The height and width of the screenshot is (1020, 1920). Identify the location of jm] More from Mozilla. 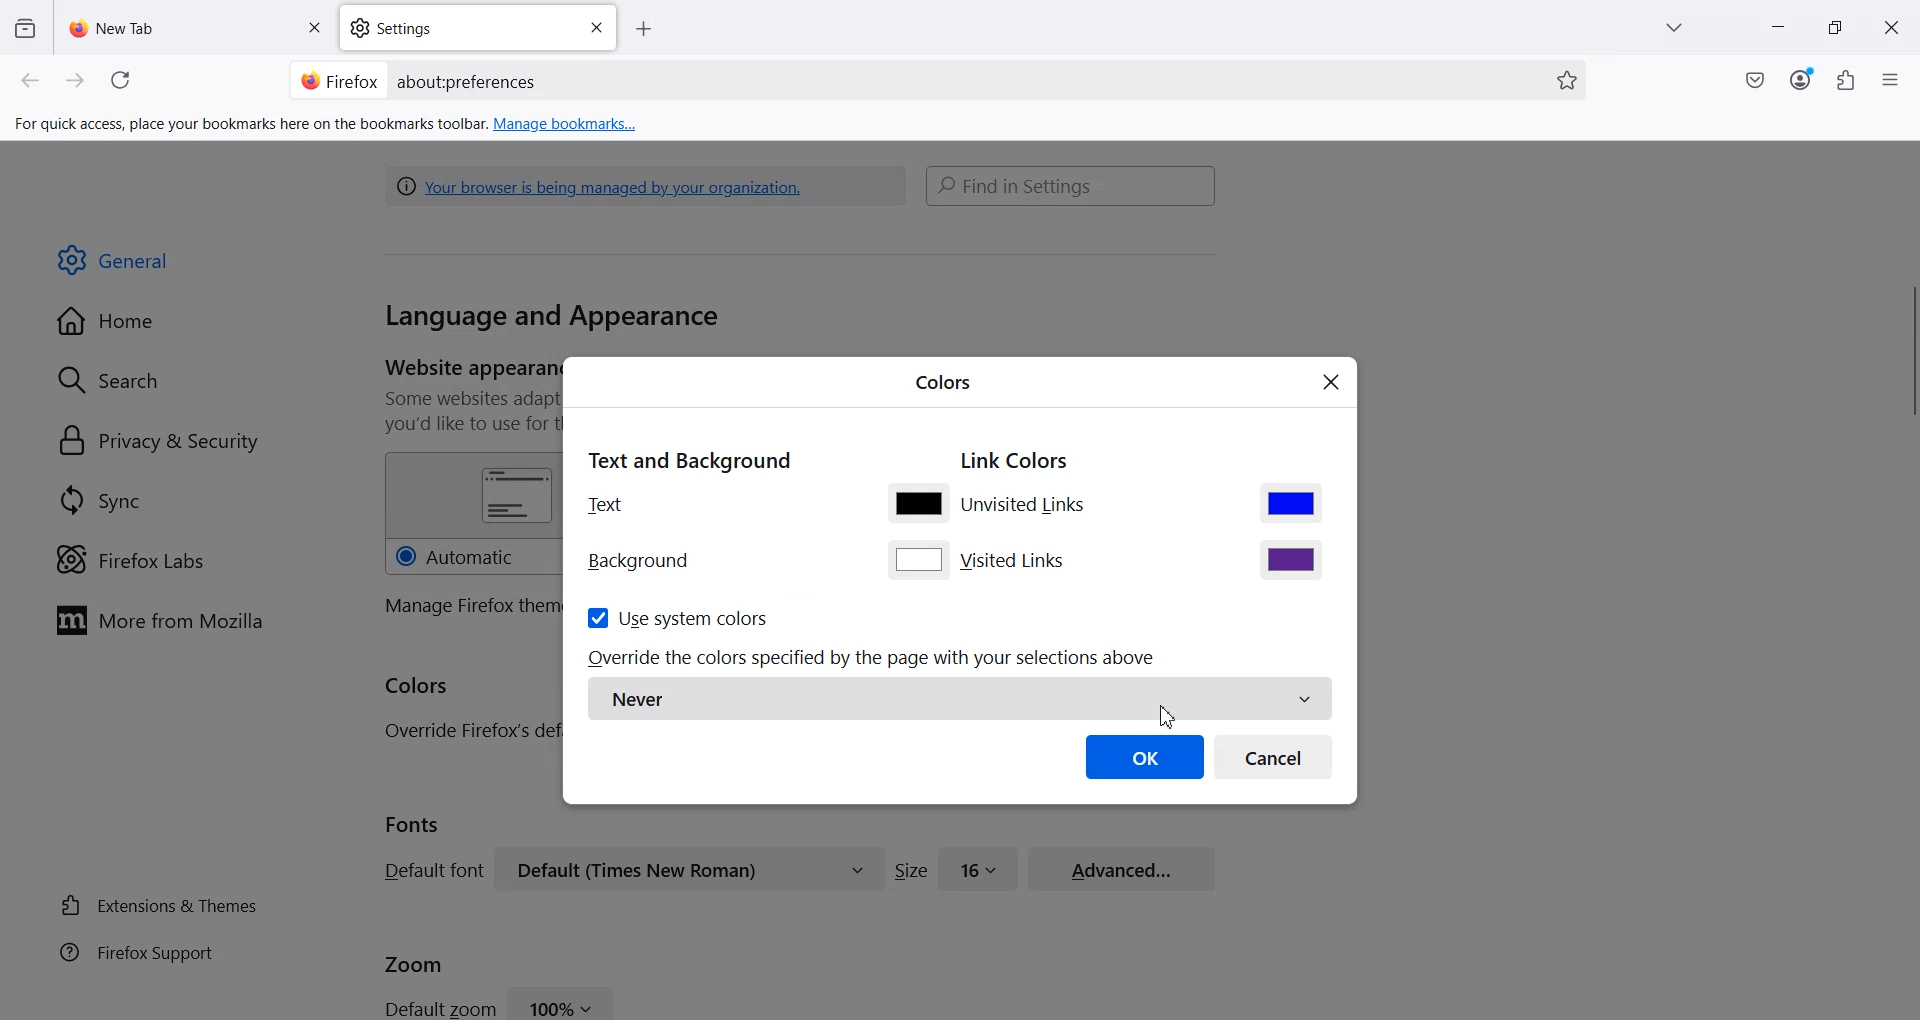
(159, 622).